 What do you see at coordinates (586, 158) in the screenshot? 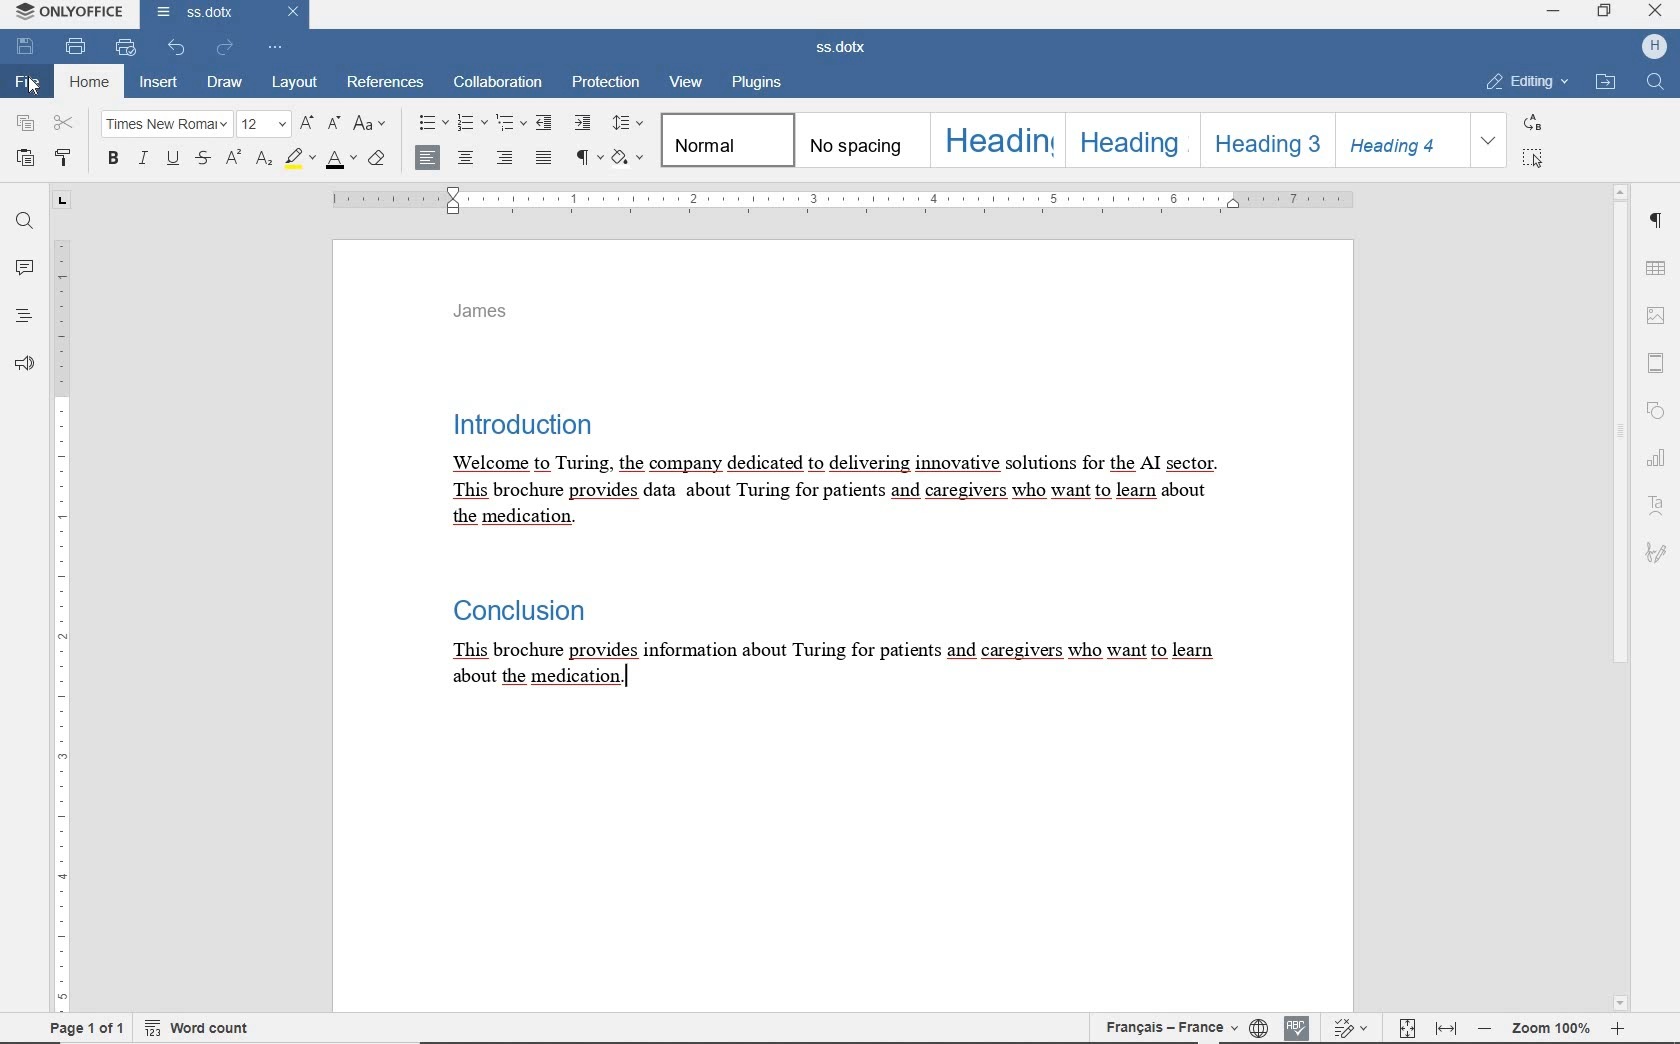
I see `NONPRINTING CHARACTERS` at bounding box center [586, 158].